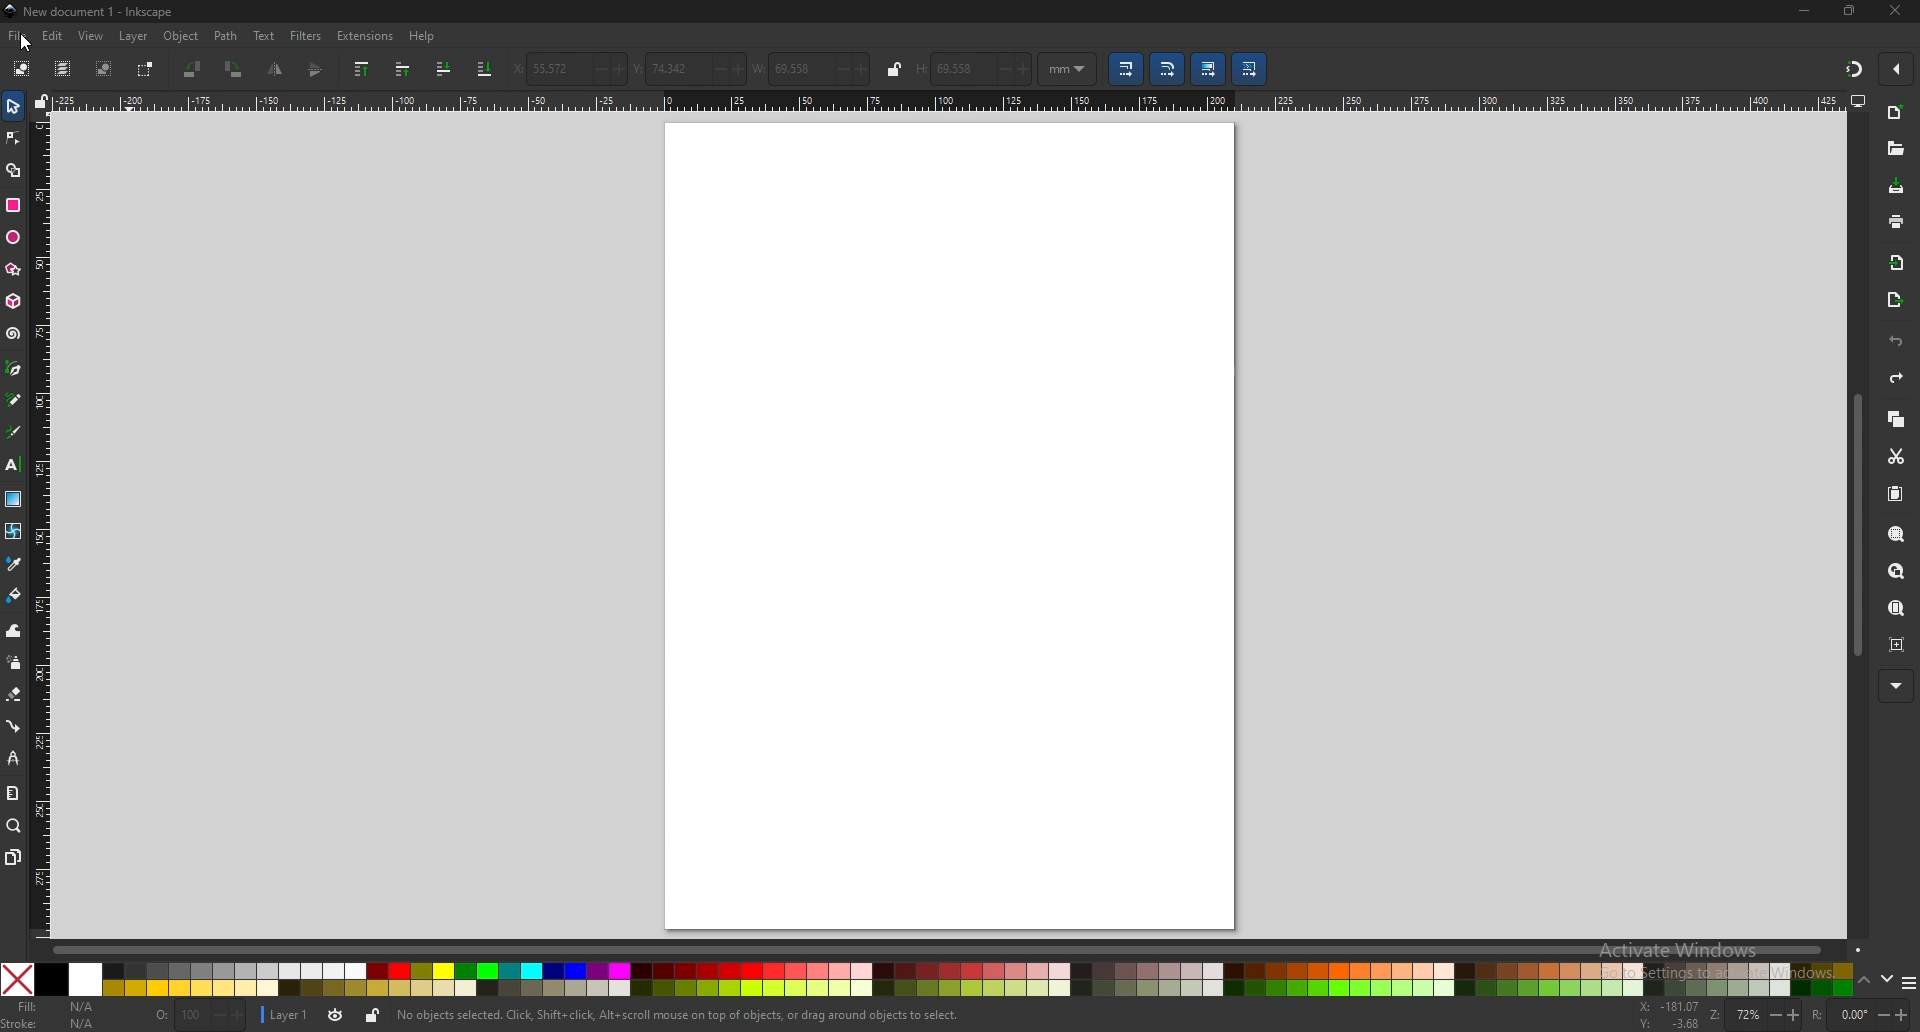  I want to click on print, so click(1896, 221).